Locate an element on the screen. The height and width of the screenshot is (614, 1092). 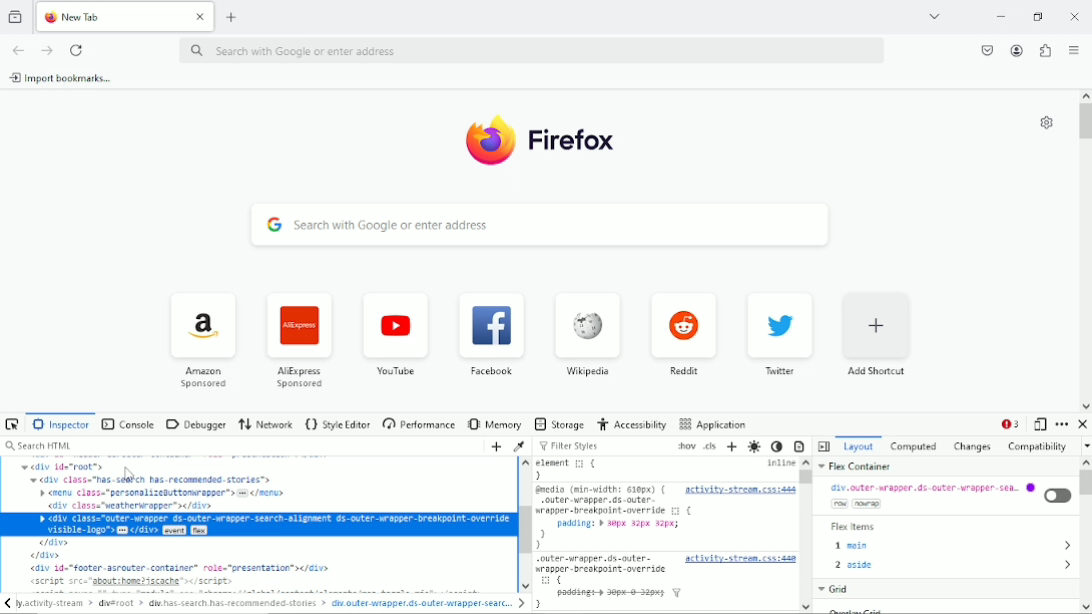
:hov is located at coordinates (685, 447).